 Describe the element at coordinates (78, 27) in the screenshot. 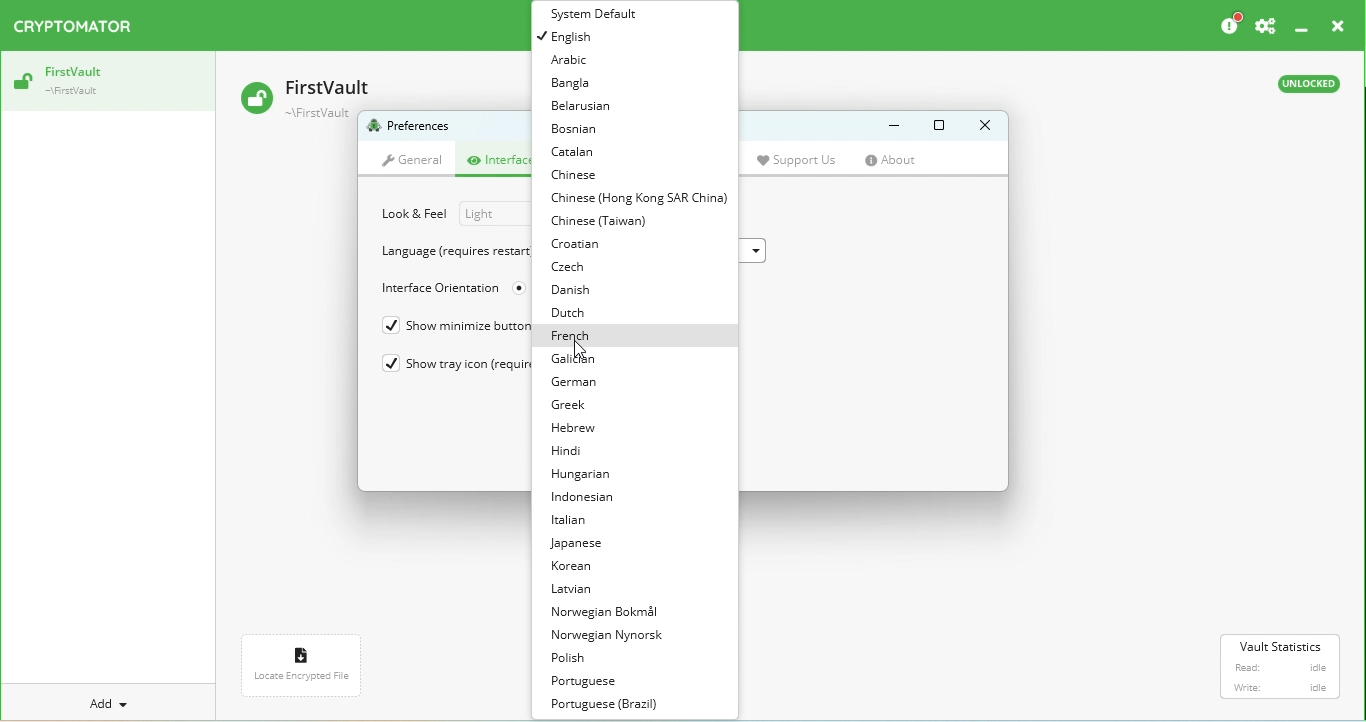

I see `Cryptomator logo` at that location.